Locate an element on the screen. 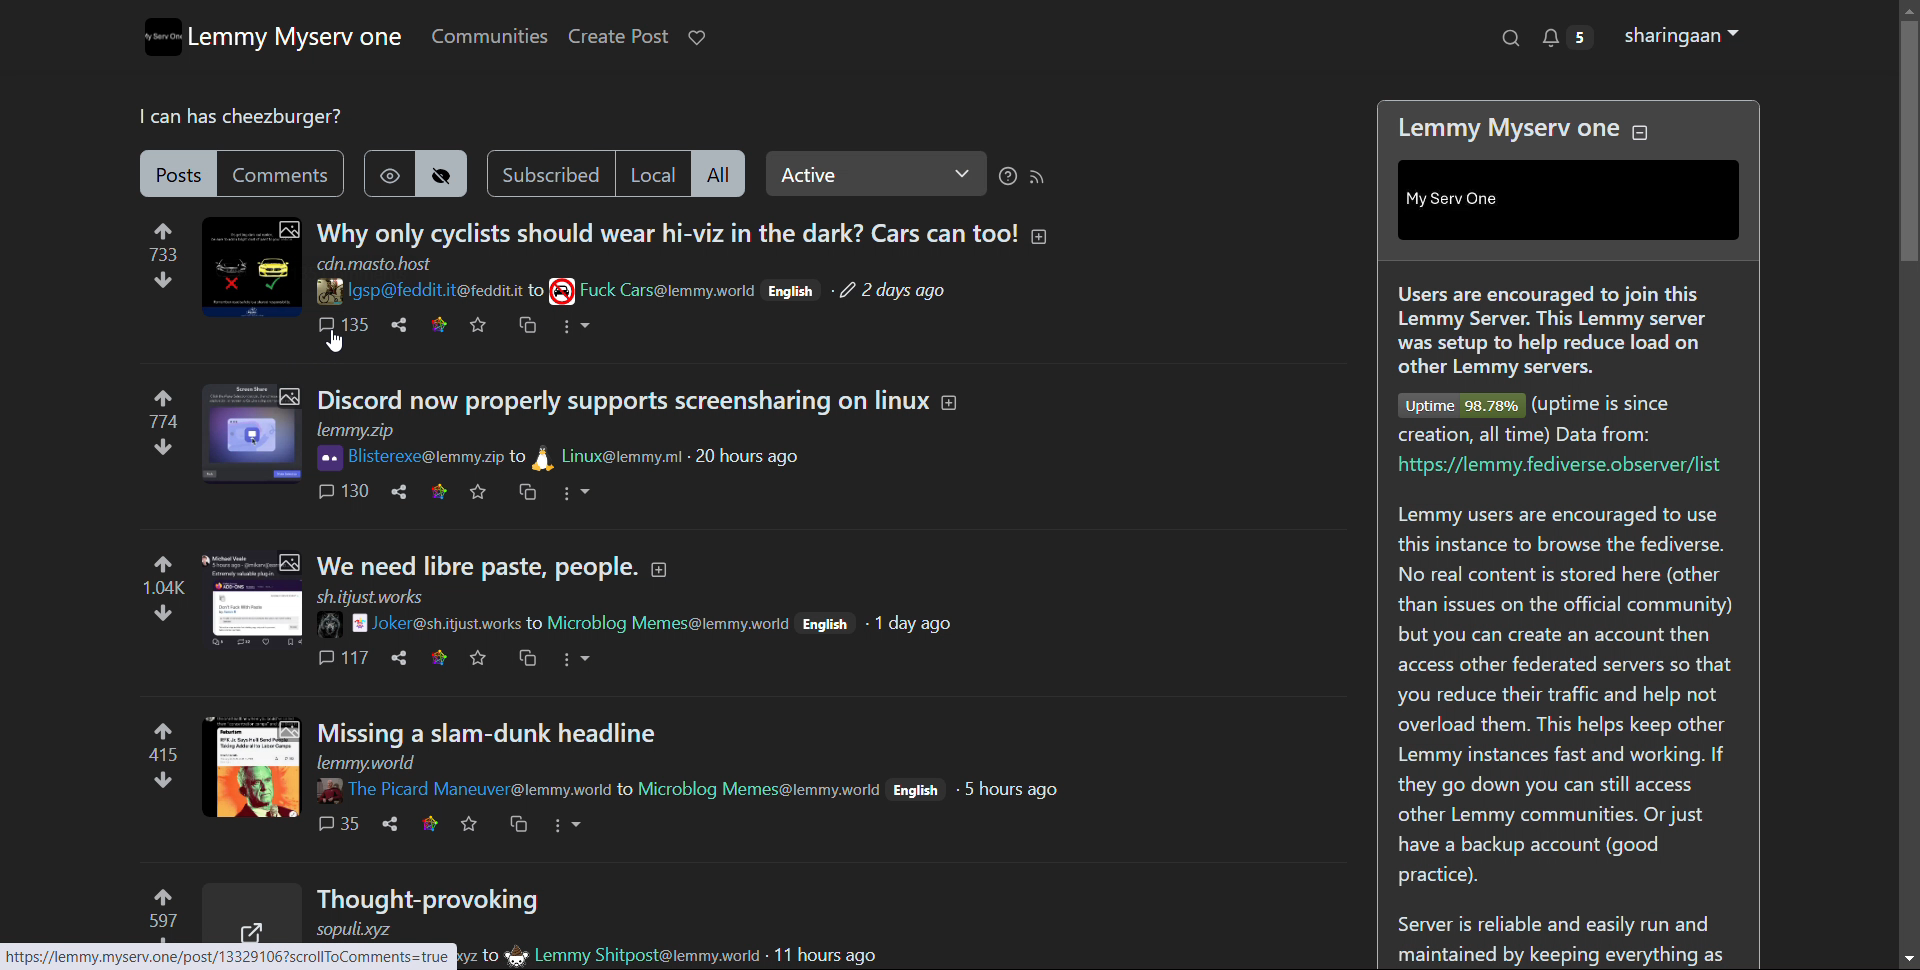  i {as Blisterexe@lemmy.zip to J Linux@lemmy.mi - 20 hours ago is located at coordinates (561, 457).